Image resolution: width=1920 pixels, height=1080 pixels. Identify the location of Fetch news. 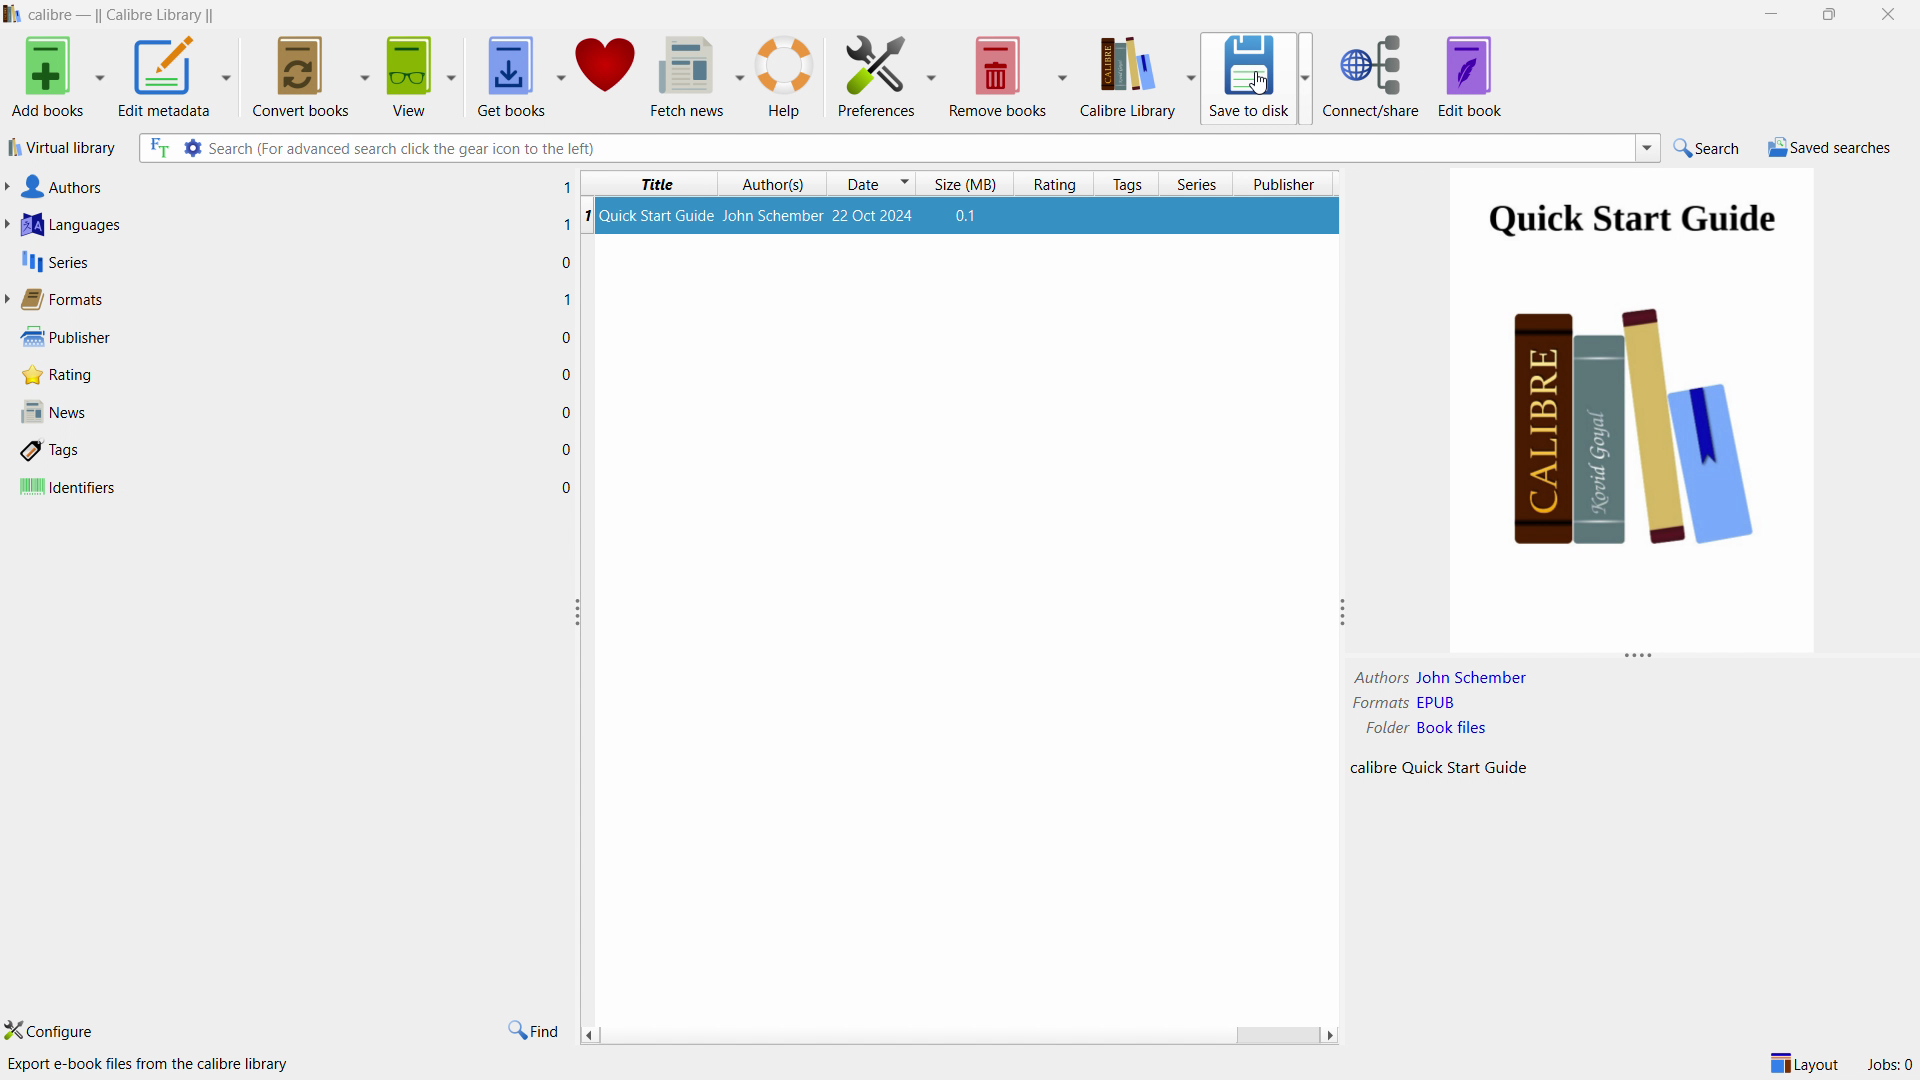
(687, 76).